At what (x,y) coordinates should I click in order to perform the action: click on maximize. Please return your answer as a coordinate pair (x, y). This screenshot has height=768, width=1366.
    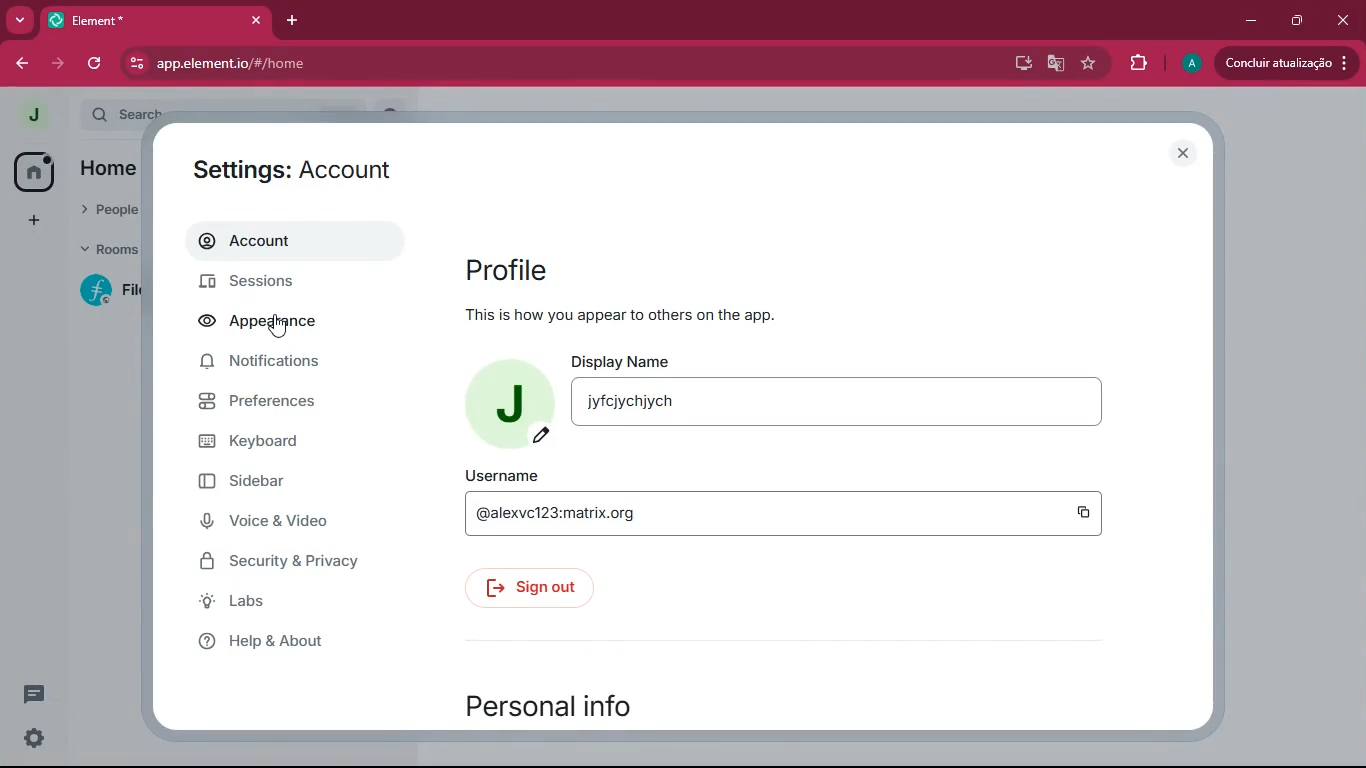
    Looking at the image, I should click on (1293, 20).